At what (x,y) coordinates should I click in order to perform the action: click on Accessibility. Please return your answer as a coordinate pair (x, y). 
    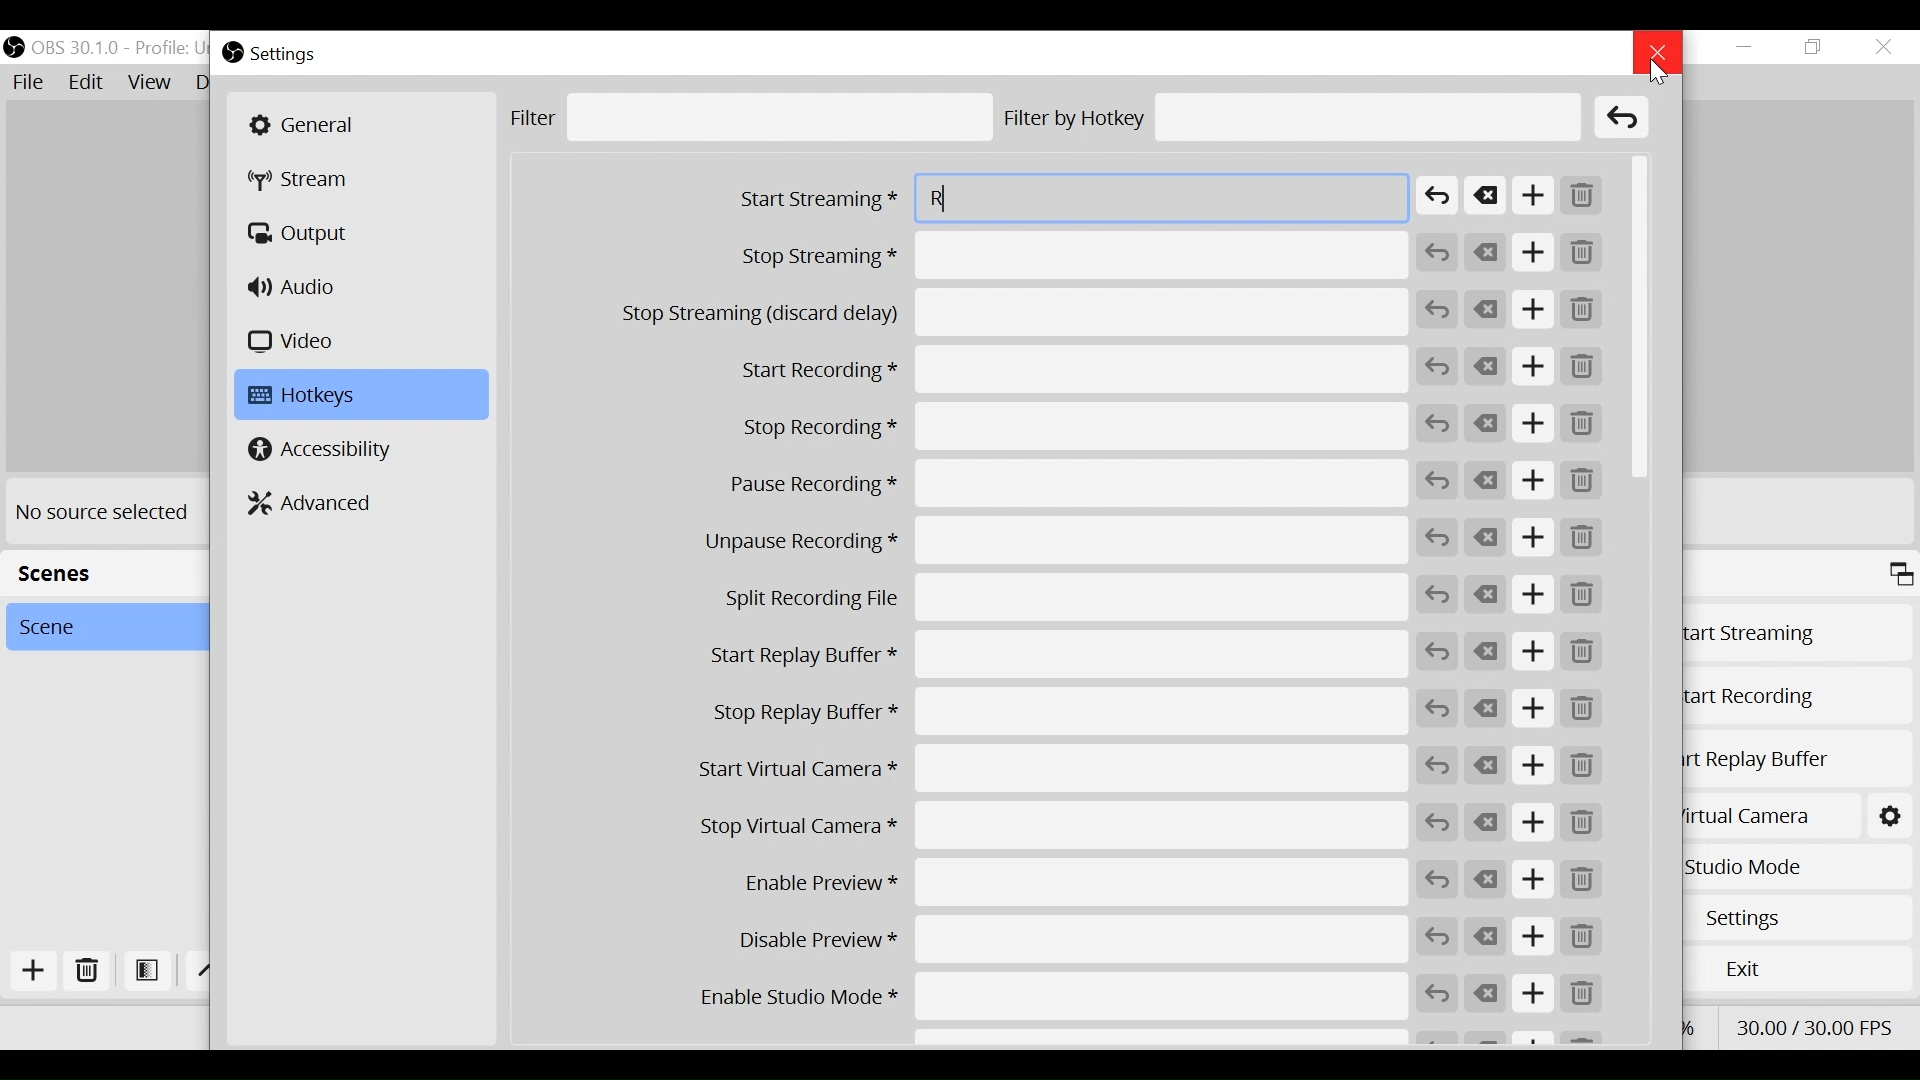
    Looking at the image, I should click on (322, 450).